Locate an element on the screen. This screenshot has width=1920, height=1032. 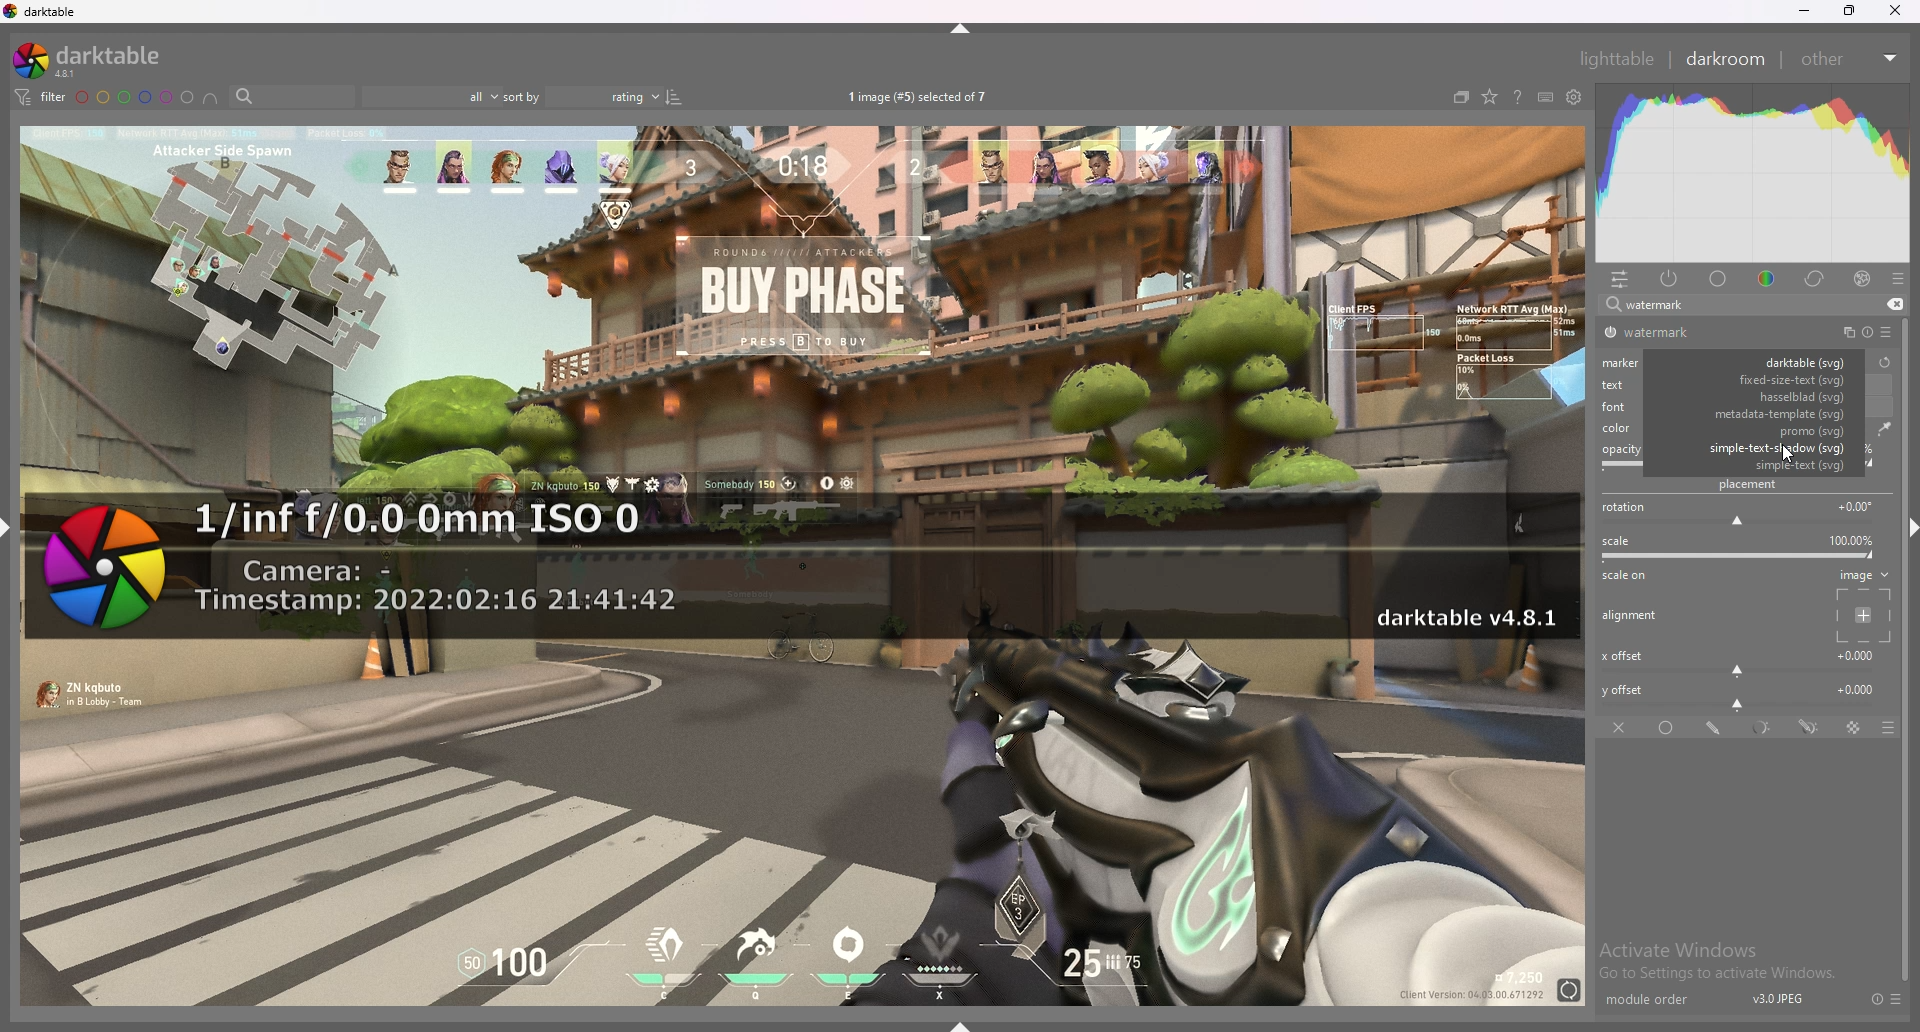
include color label is located at coordinates (210, 98).